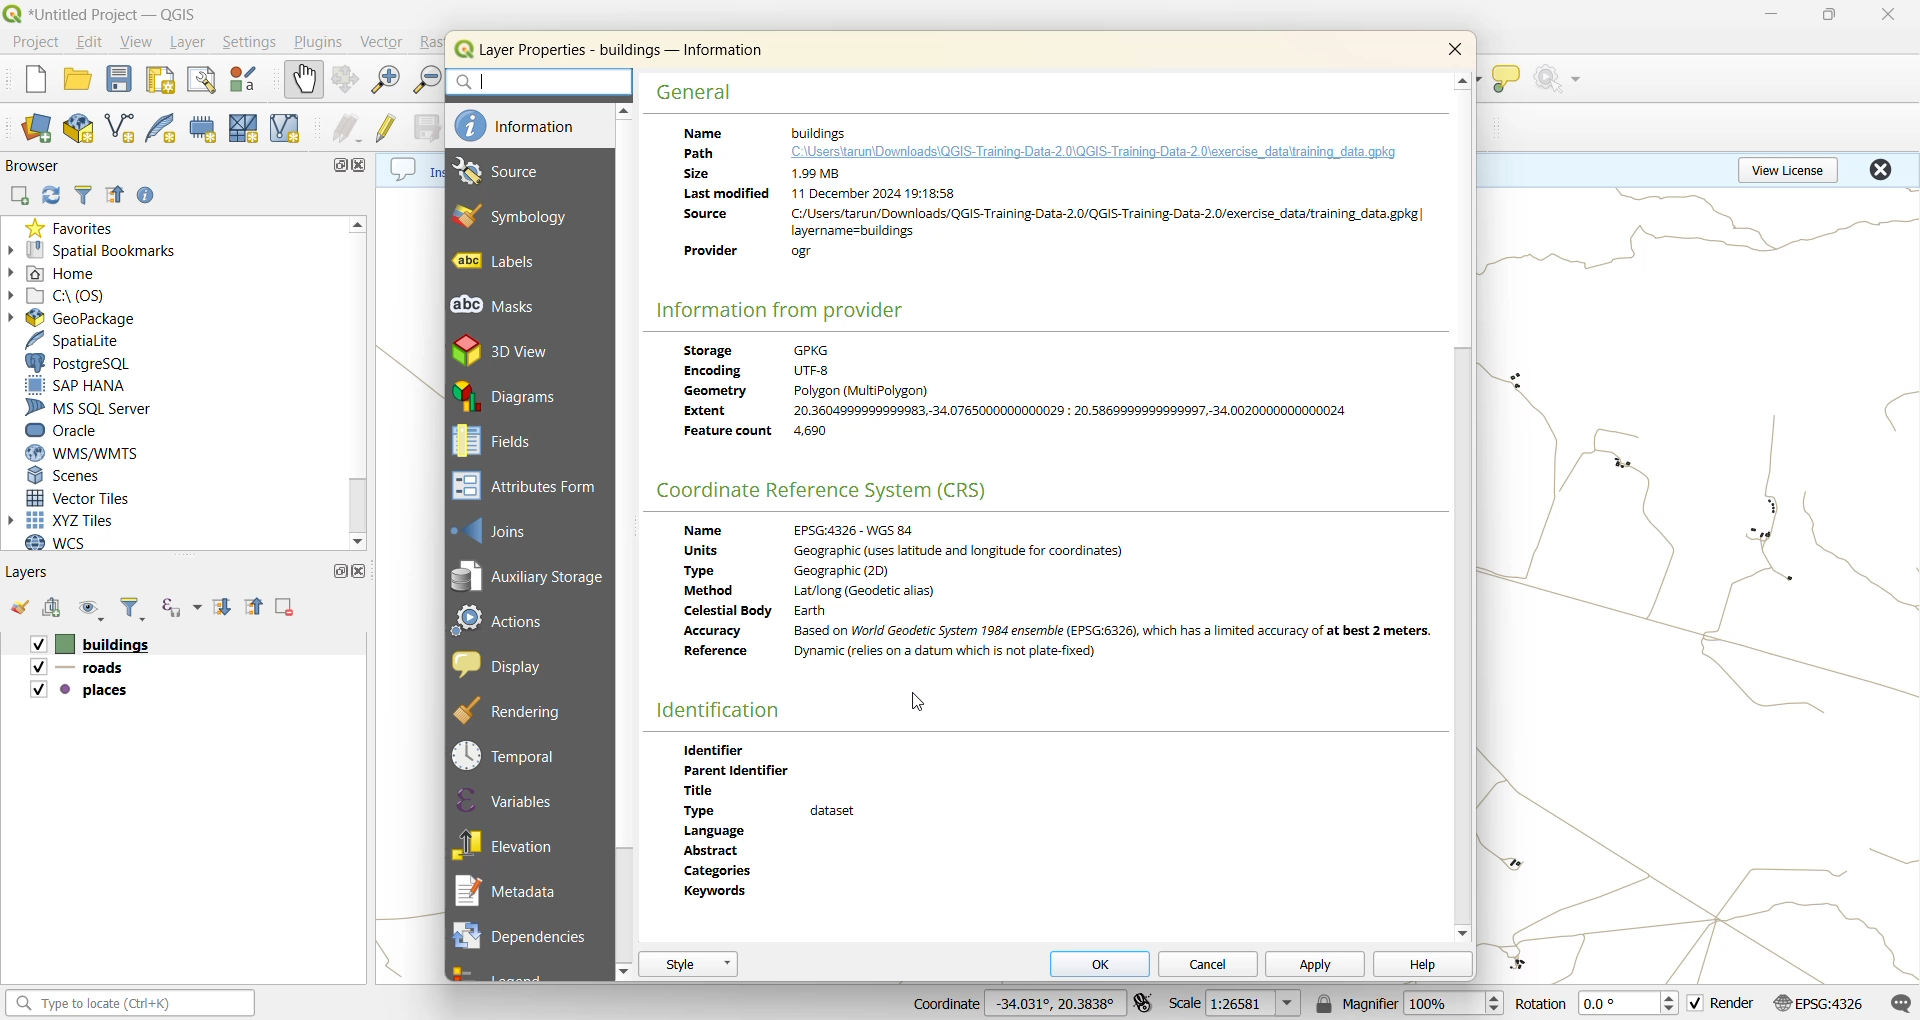  Describe the element at coordinates (521, 396) in the screenshot. I see `diagrams` at that location.